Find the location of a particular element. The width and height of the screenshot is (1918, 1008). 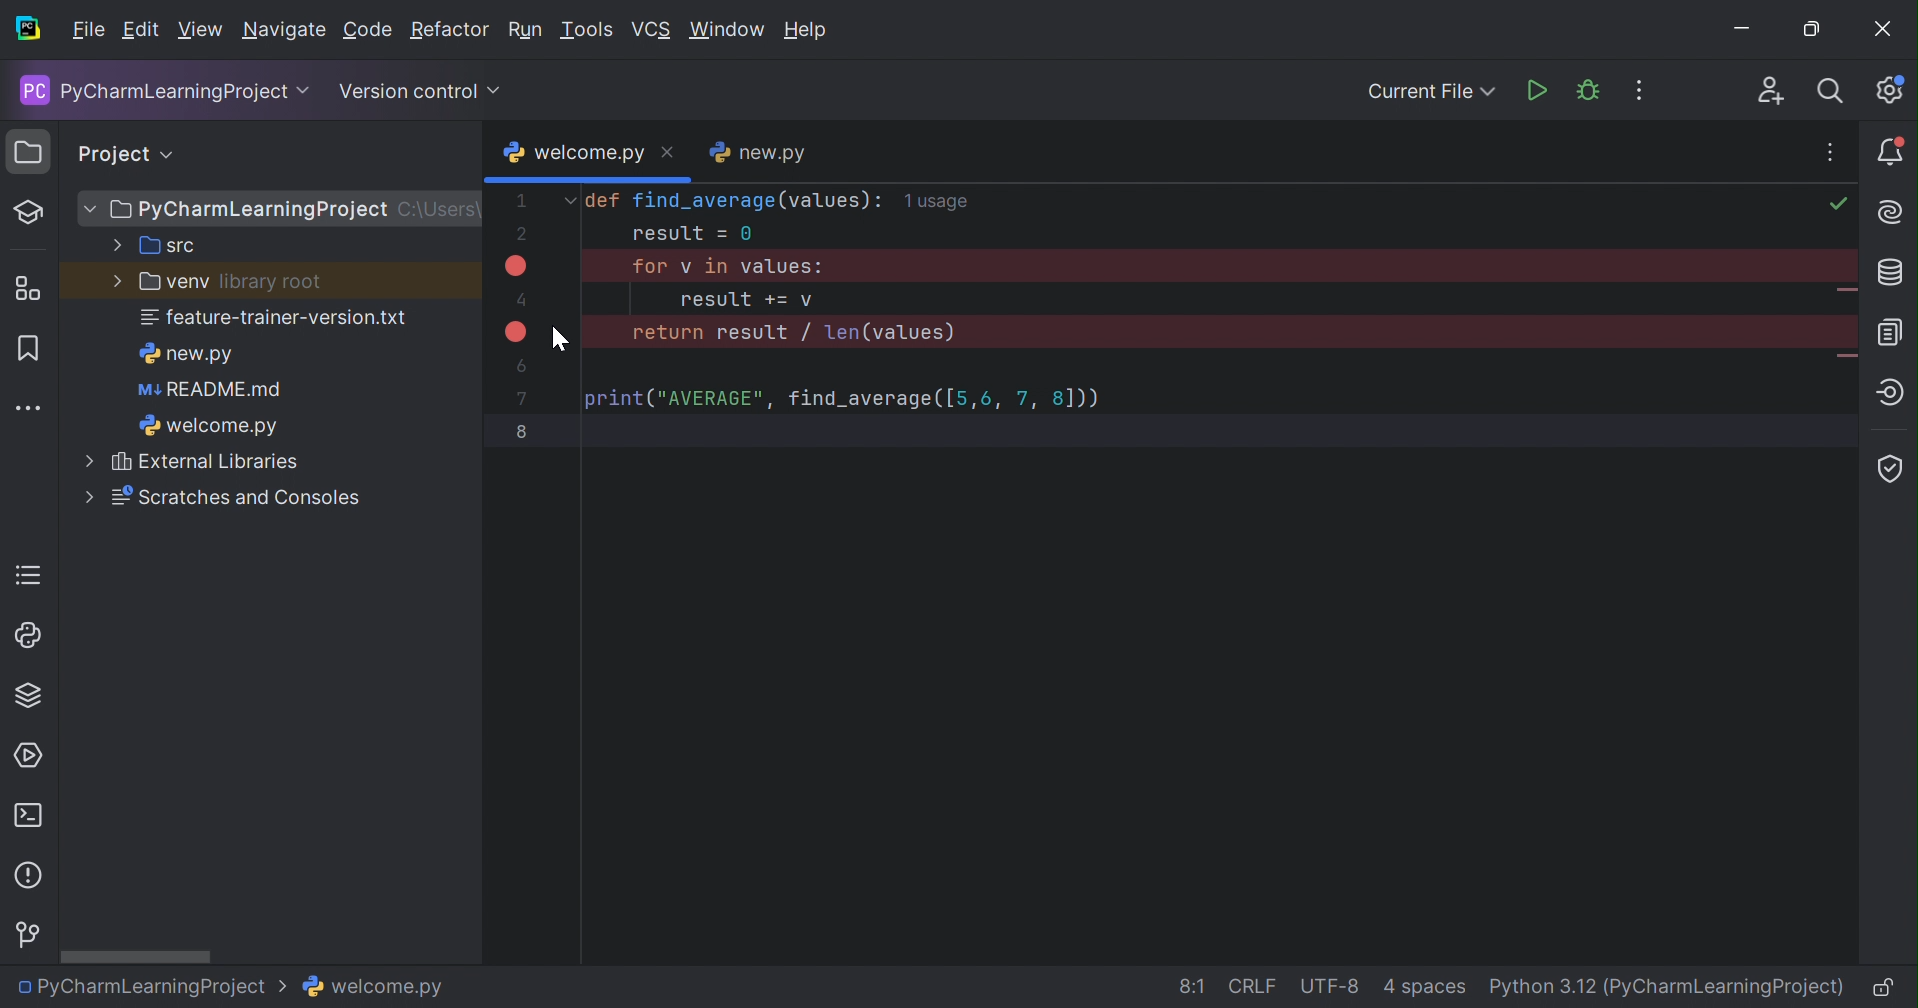

Breakpoint is located at coordinates (512, 331).